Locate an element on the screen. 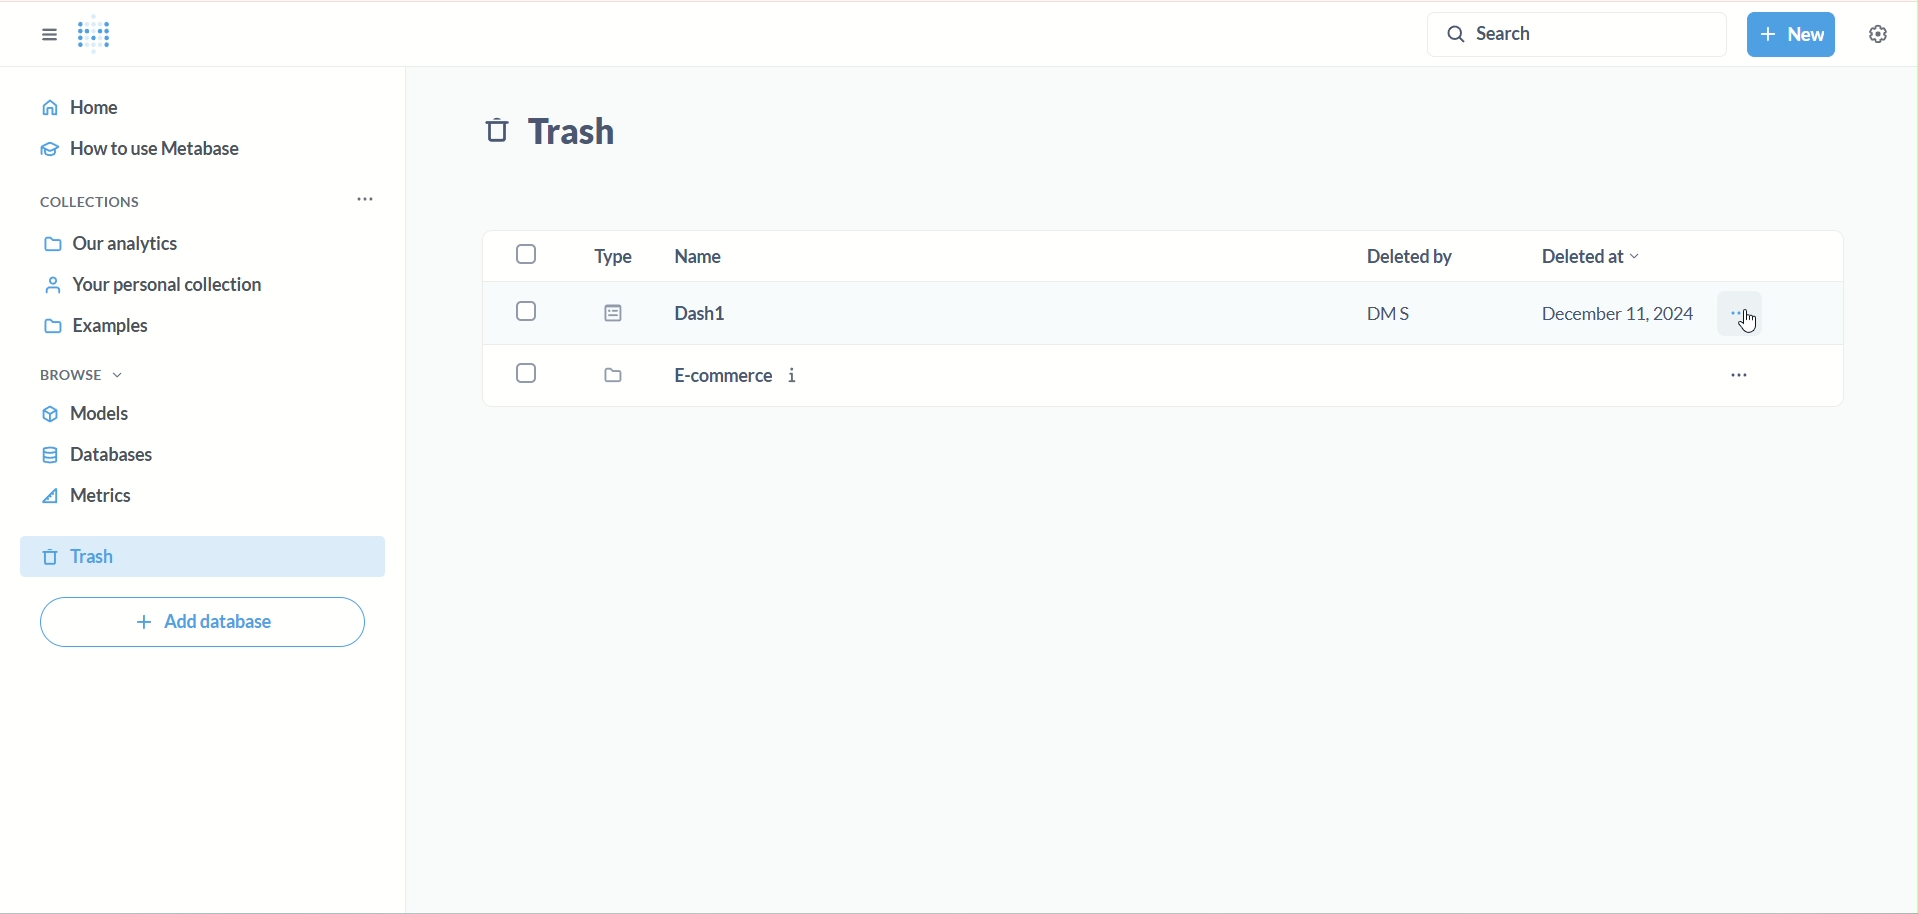 This screenshot has height=914, width=1918. December 11,2024 is located at coordinates (1617, 314).